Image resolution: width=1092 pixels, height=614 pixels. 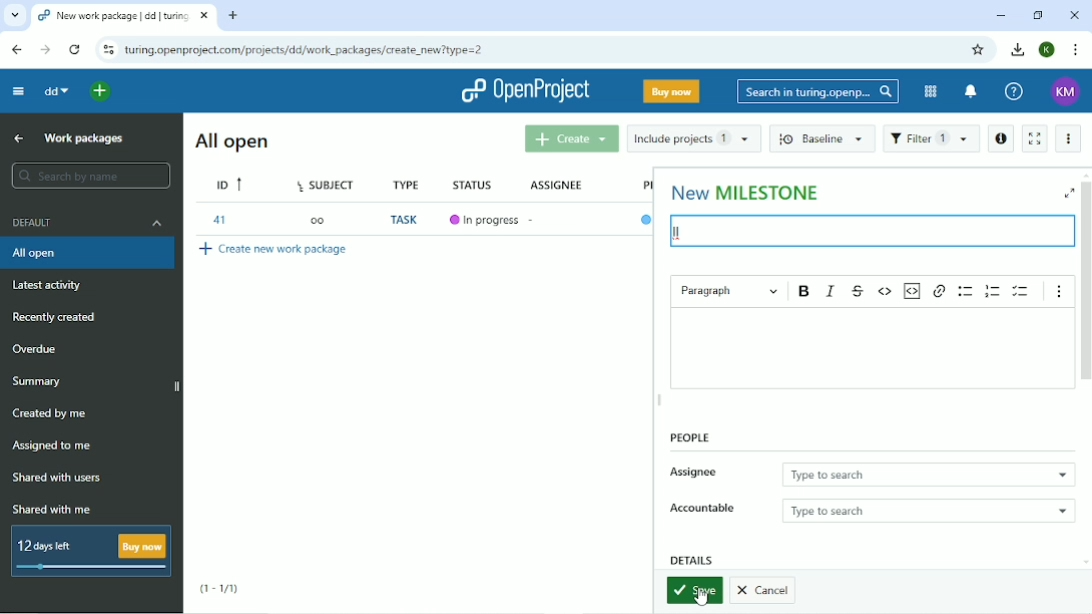 I want to click on Vertical scrollbar, so click(x=1085, y=287).